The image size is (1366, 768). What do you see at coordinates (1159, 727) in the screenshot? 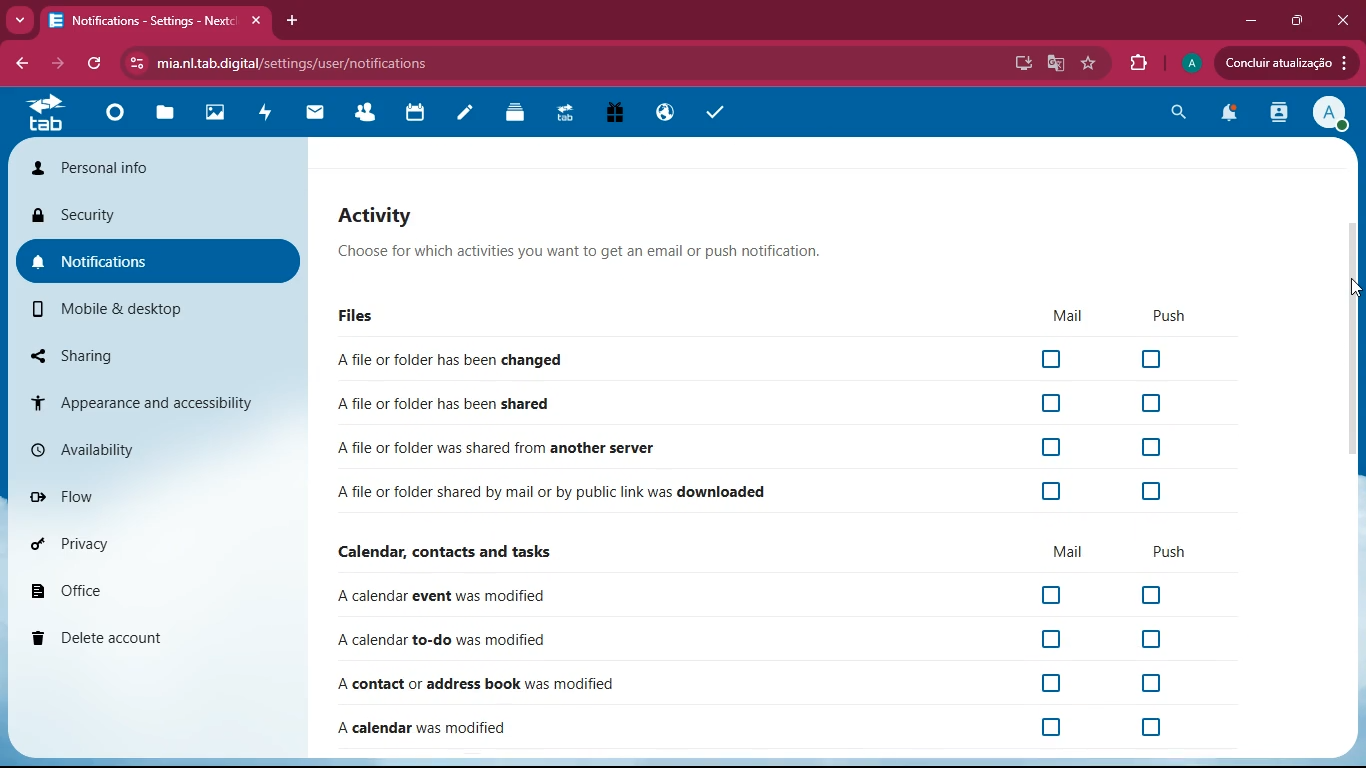
I see `off` at bounding box center [1159, 727].